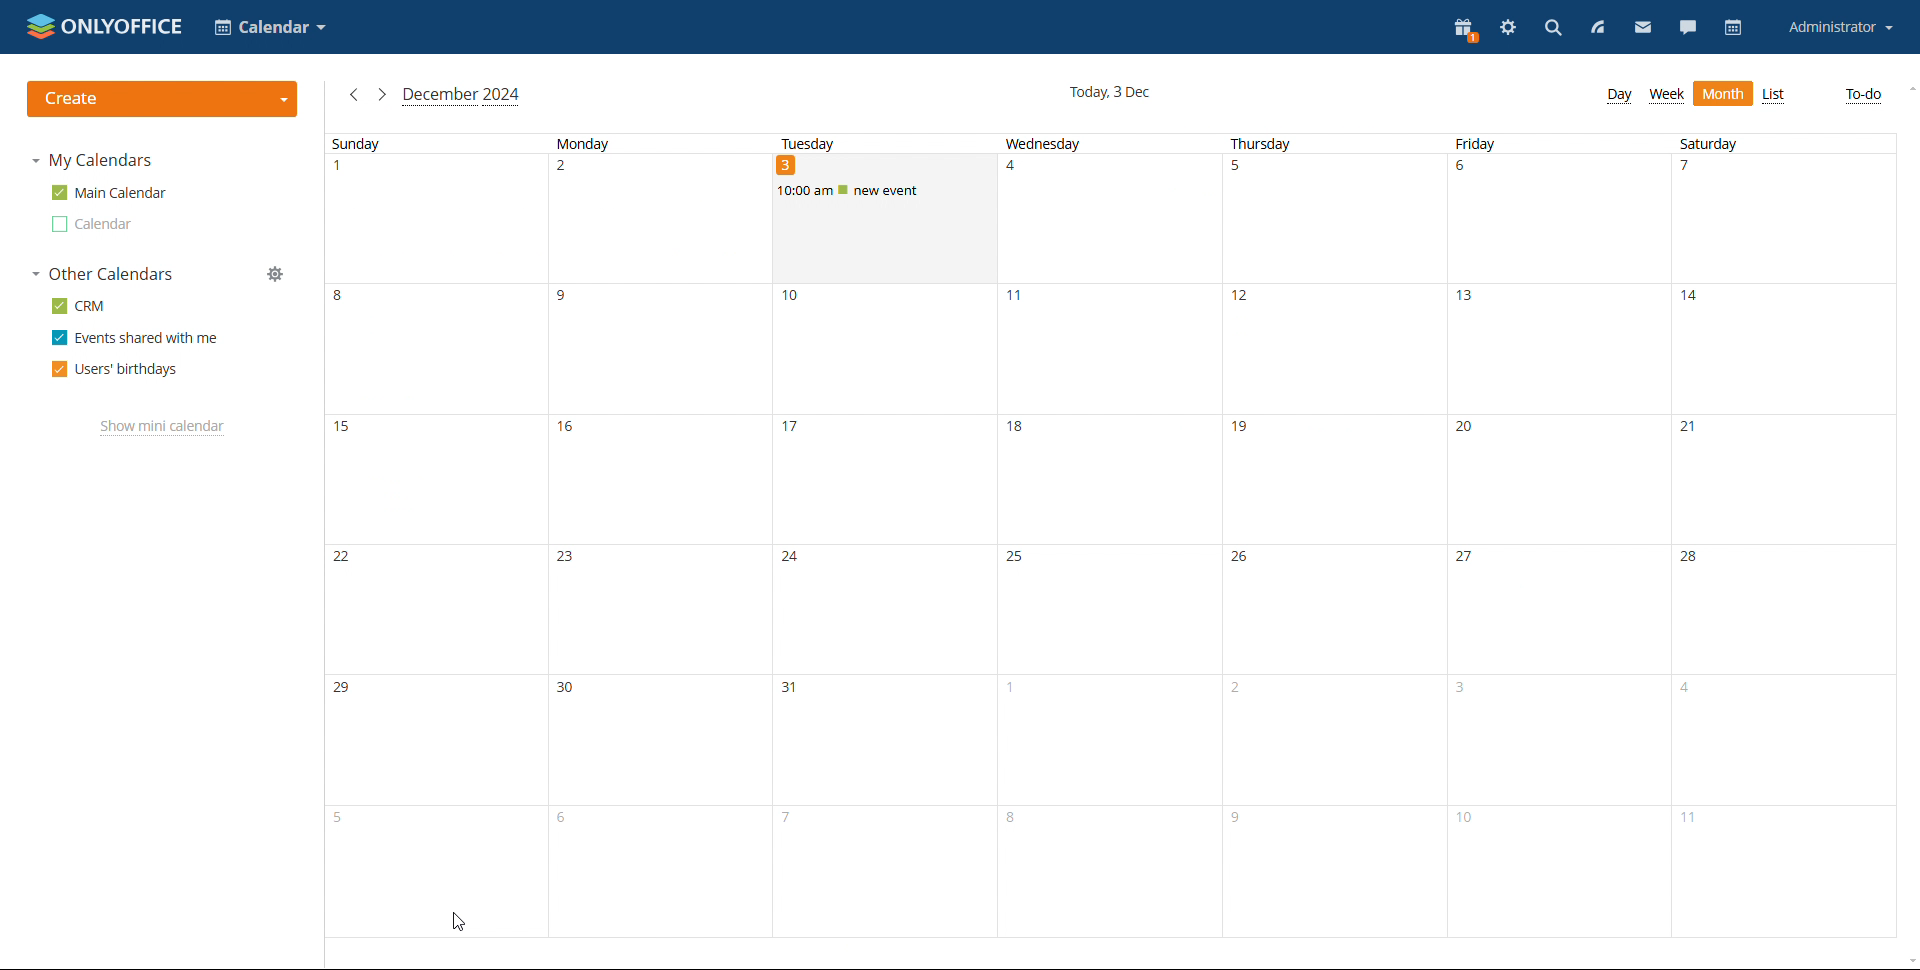 This screenshot has height=970, width=1920. What do you see at coordinates (1107, 871) in the screenshot?
I see `8` at bounding box center [1107, 871].